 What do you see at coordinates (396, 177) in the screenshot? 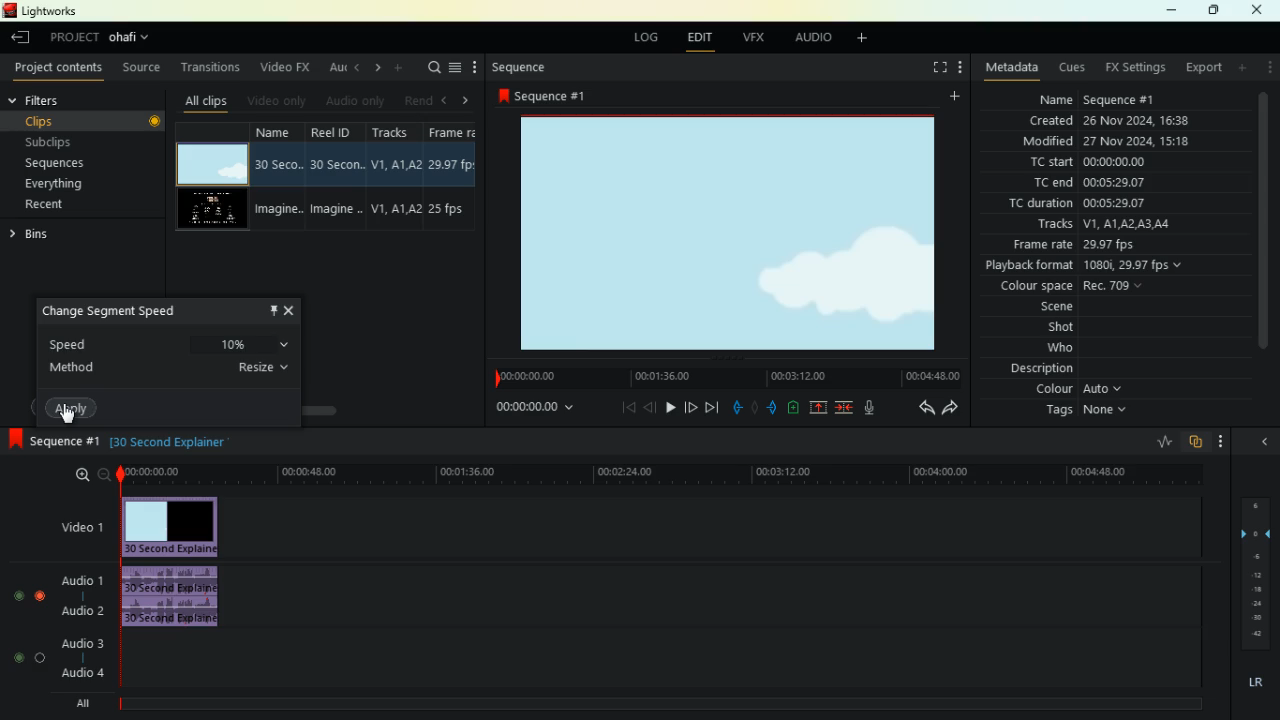
I see `tracks` at bounding box center [396, 177].